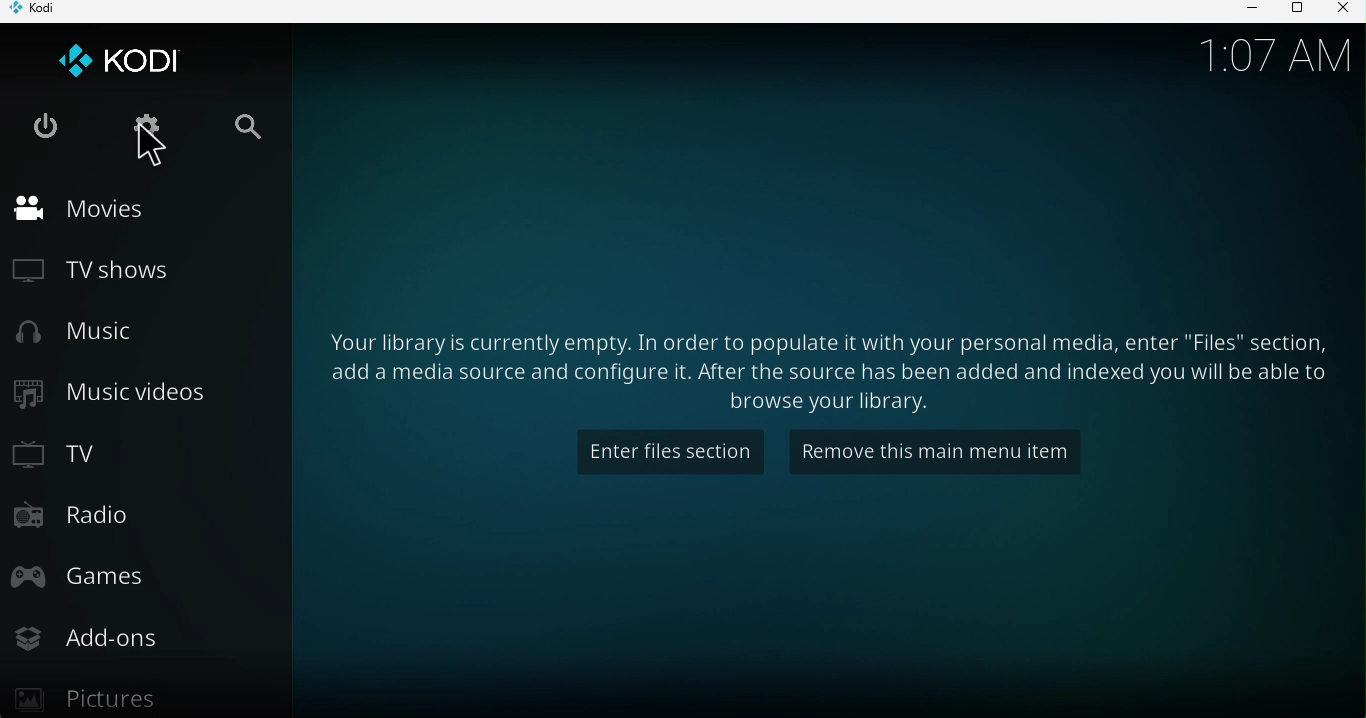  Describe the element at coordinates (816, 367) in the screenshot. I see `Enter files section Remove this main menu item` at that location.